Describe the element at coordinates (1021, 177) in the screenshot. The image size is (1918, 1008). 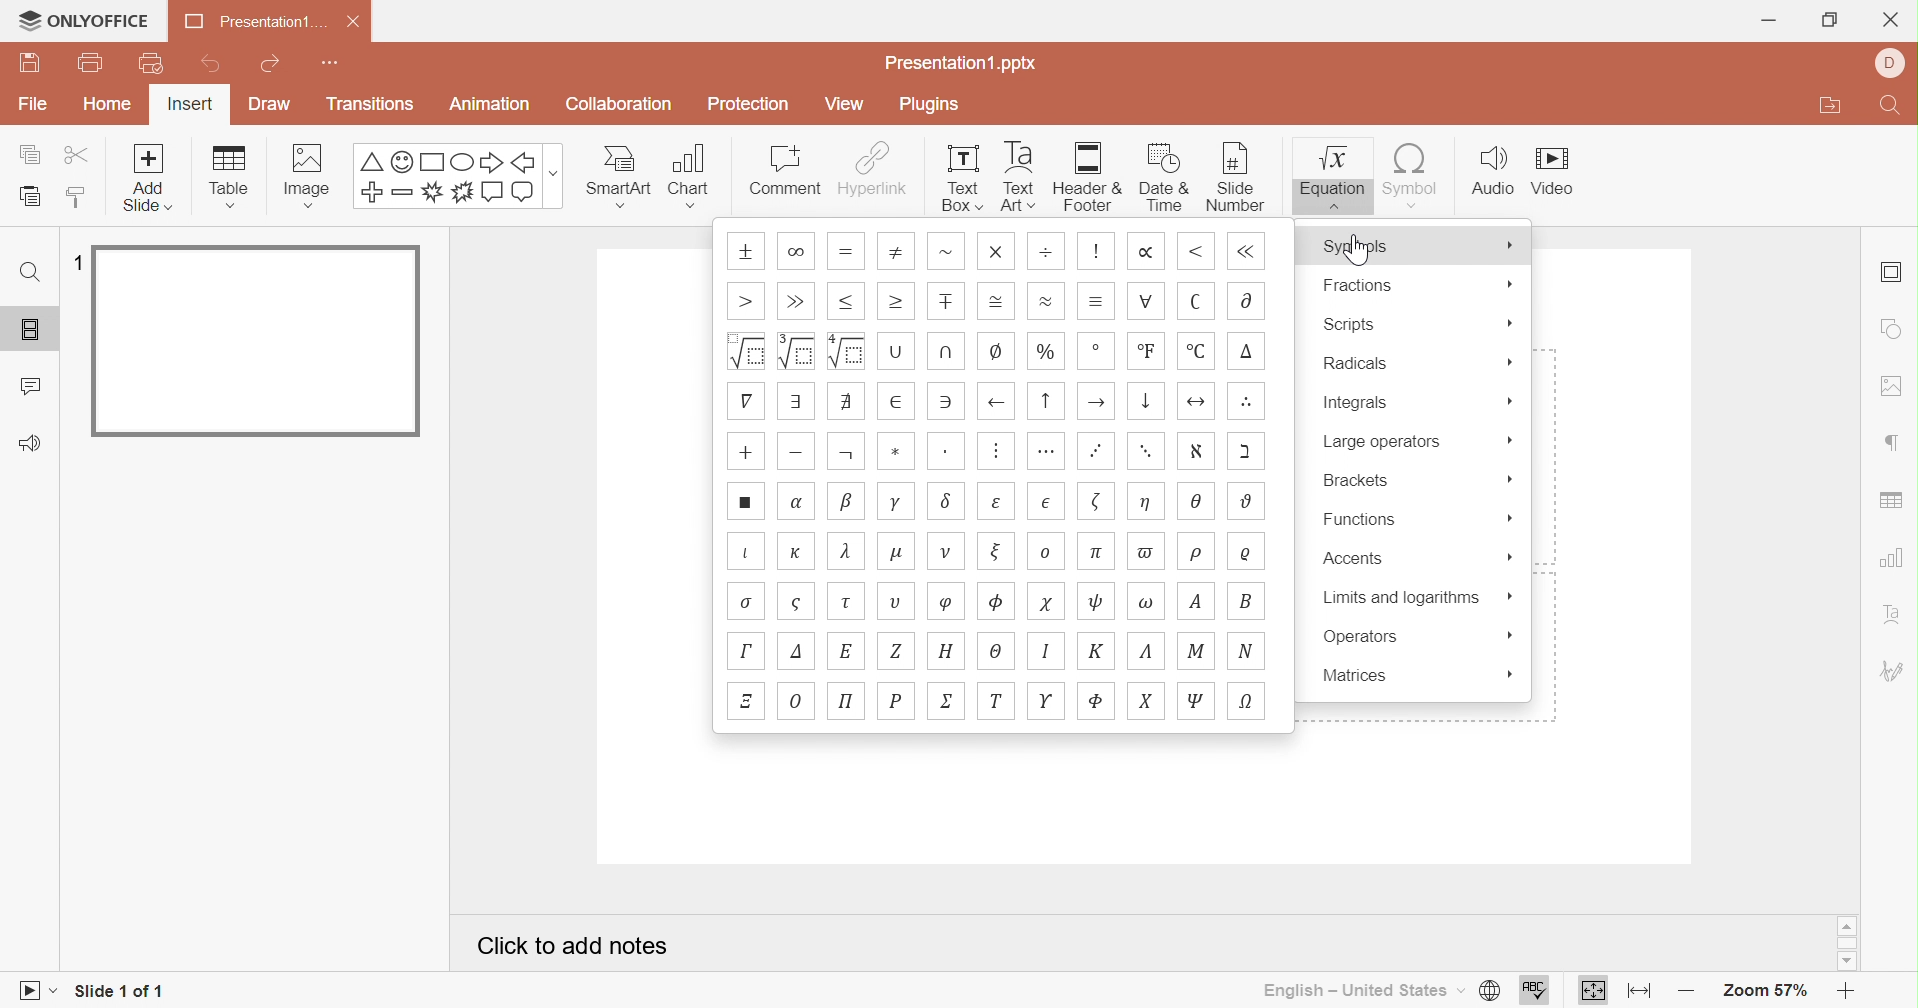
I see `Text Art` at that location.